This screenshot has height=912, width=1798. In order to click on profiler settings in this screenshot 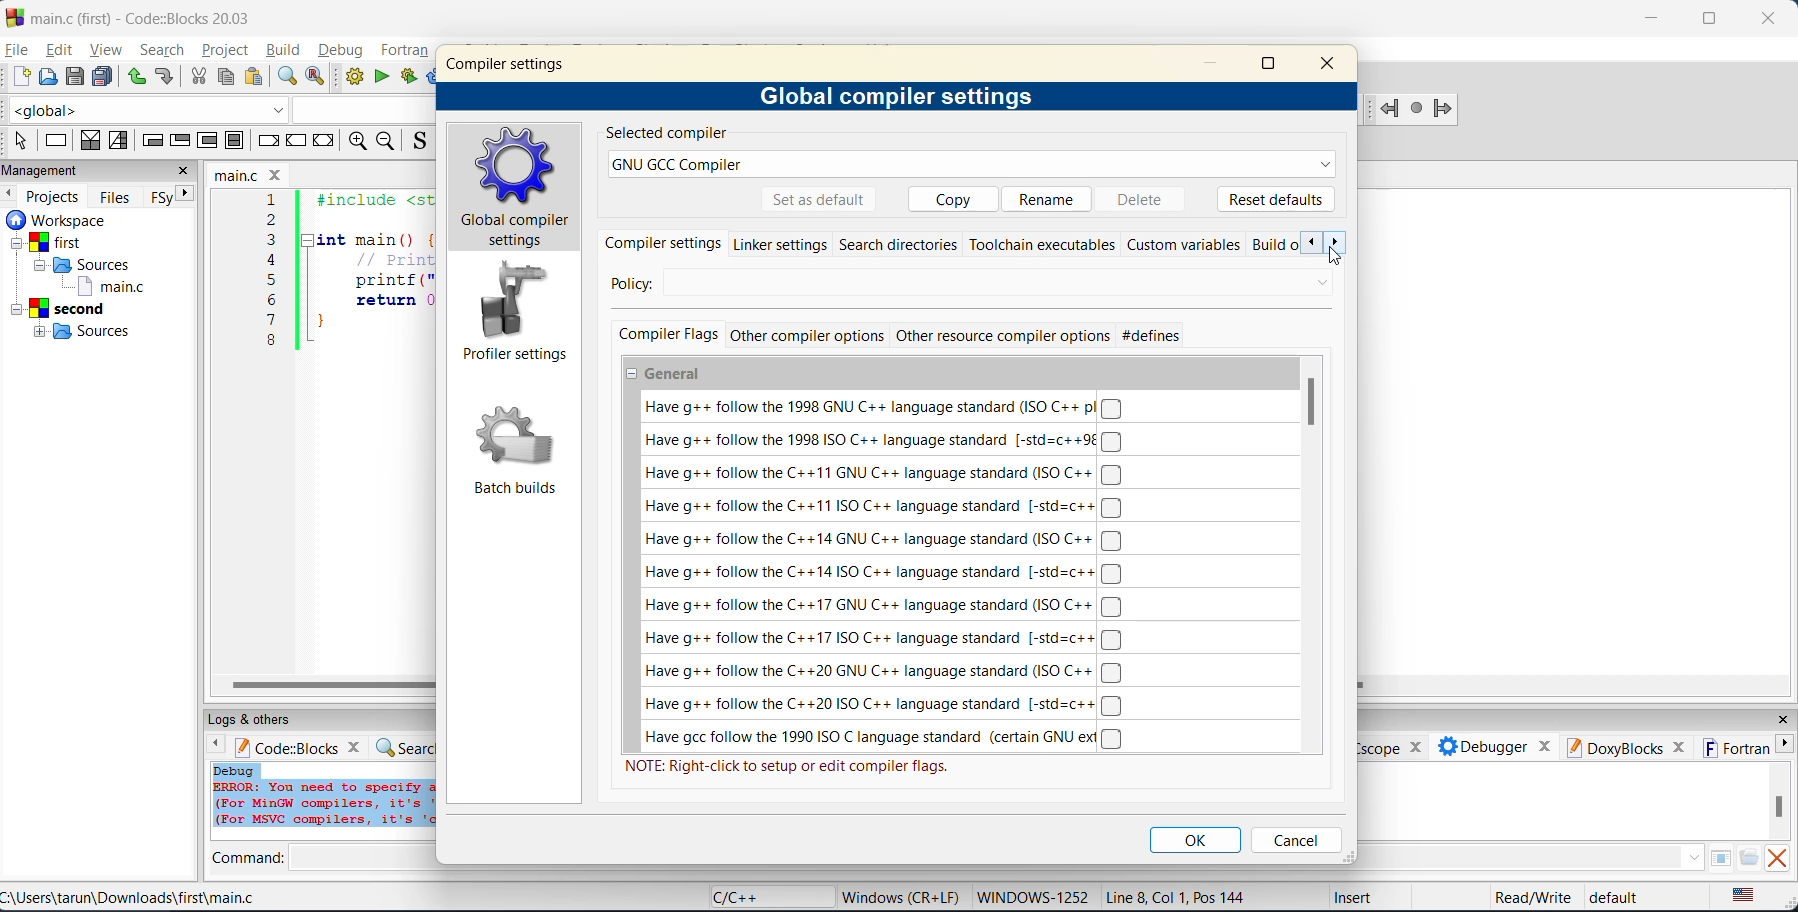, I will do `click(514, 315)`.